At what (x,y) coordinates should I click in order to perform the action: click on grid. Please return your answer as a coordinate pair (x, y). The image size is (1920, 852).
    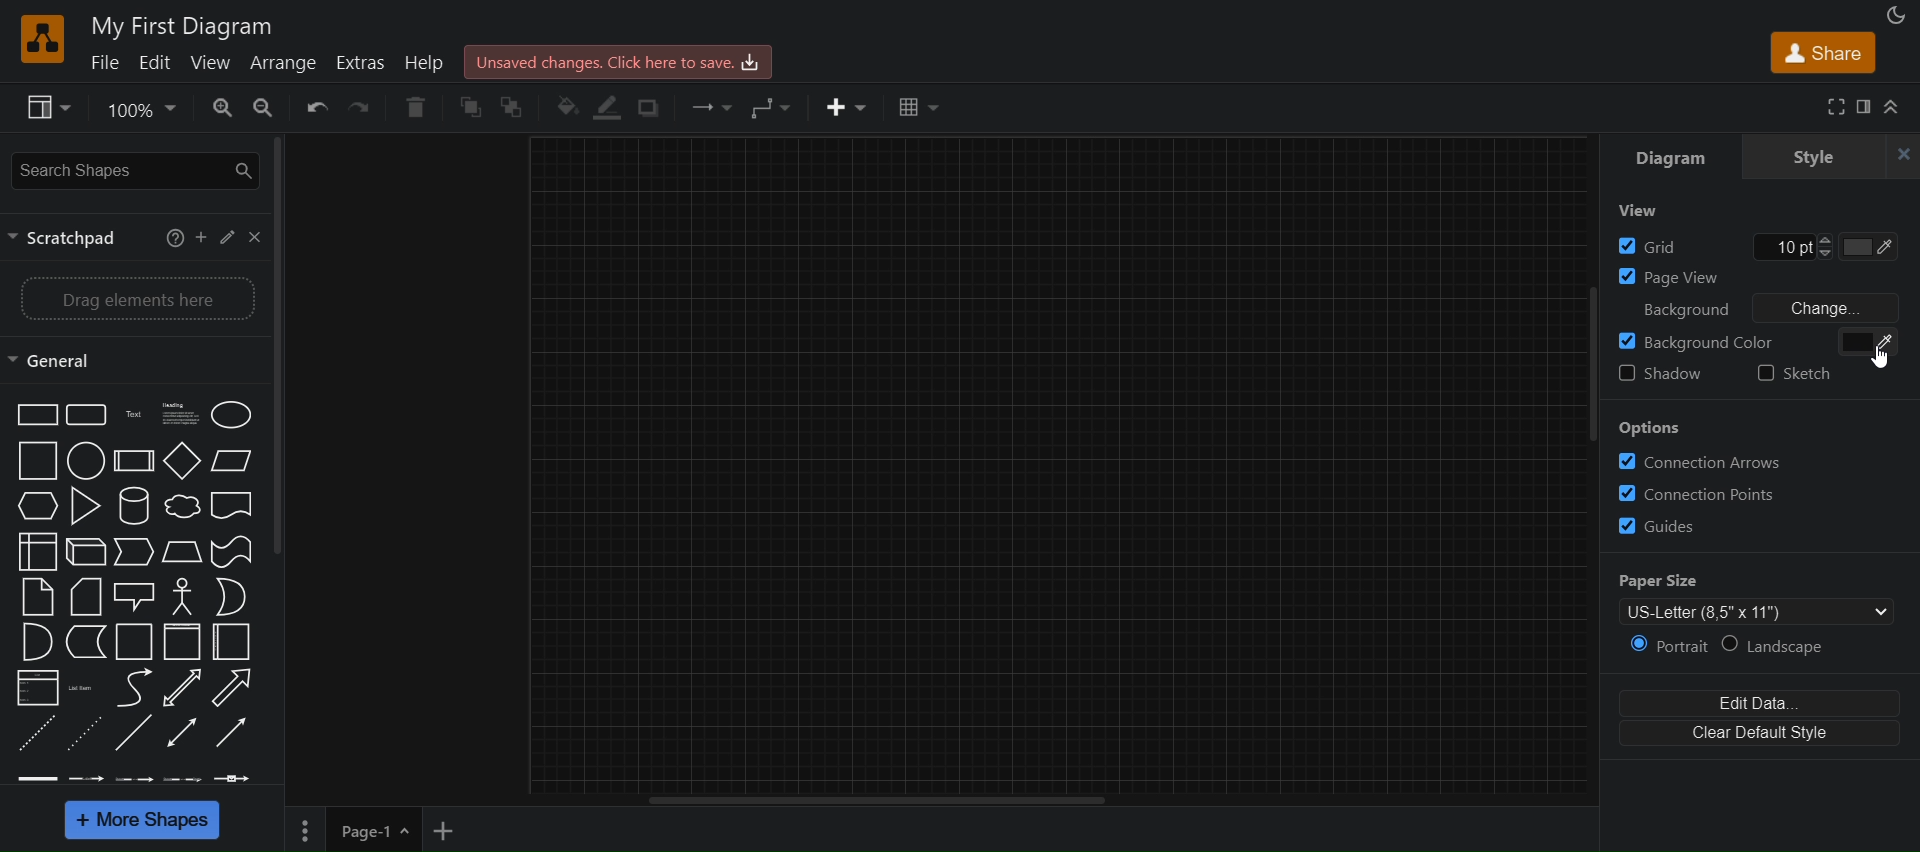
    Looking at the image, I should click on (1755, 244).